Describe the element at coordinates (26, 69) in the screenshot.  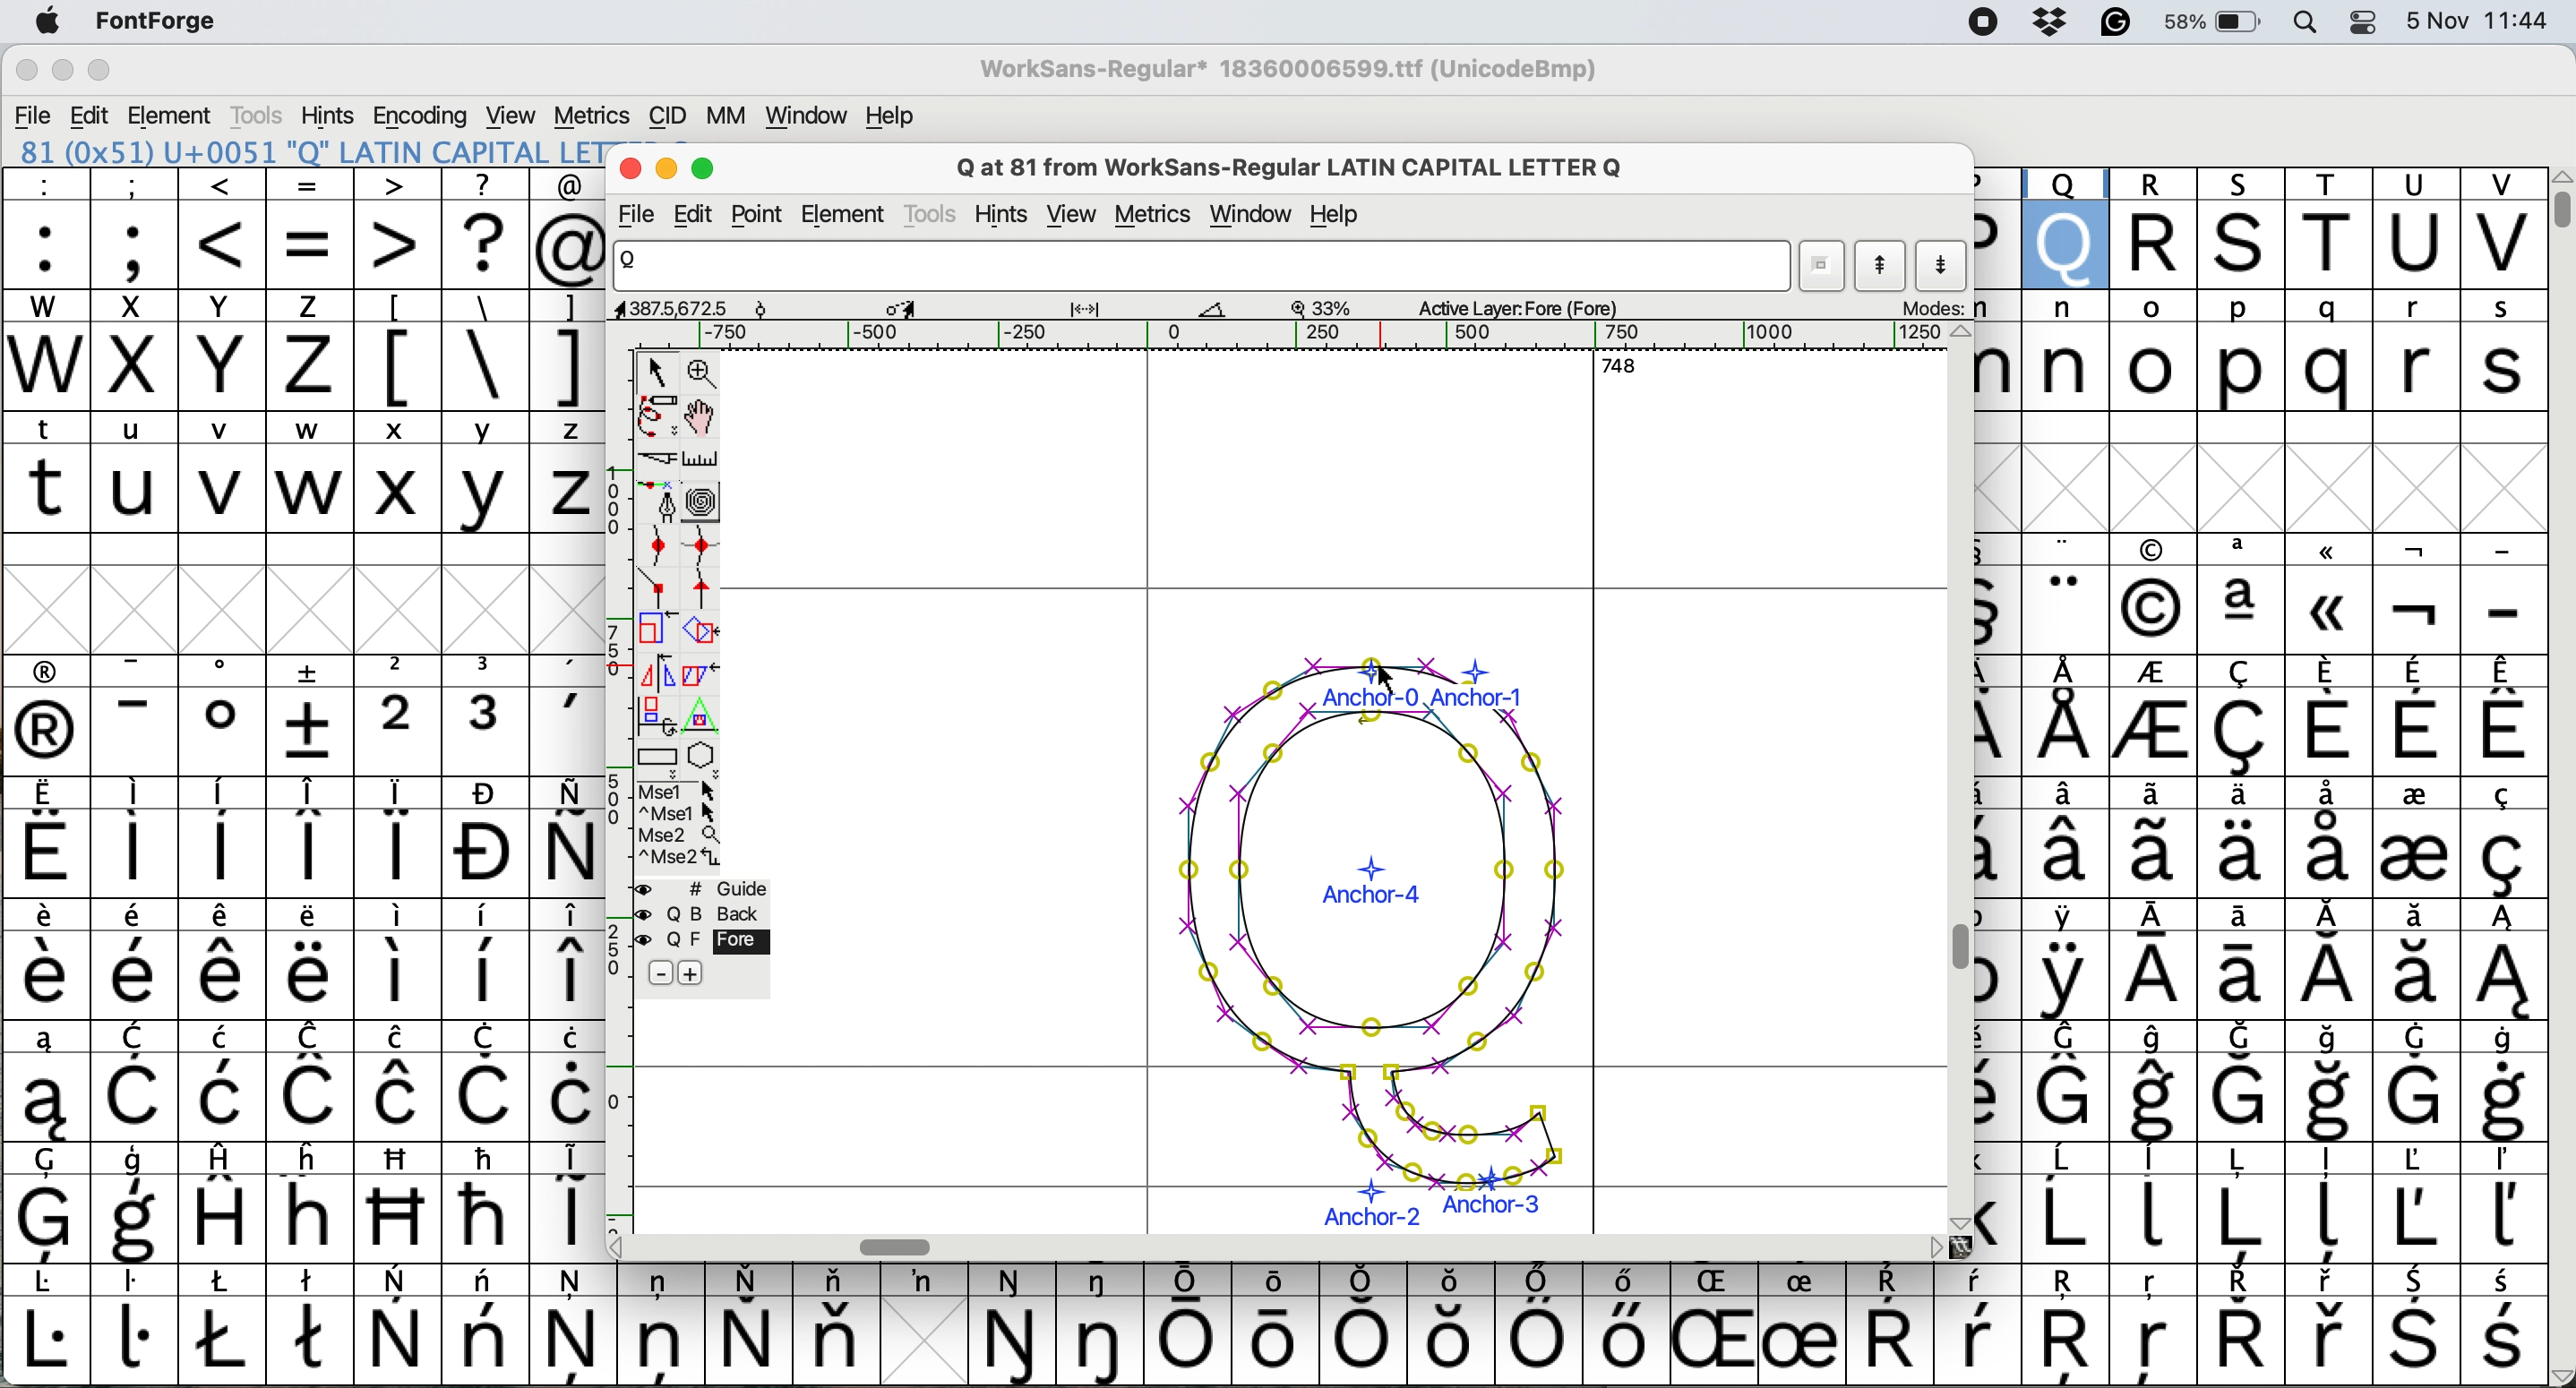
I see `close` at that location.